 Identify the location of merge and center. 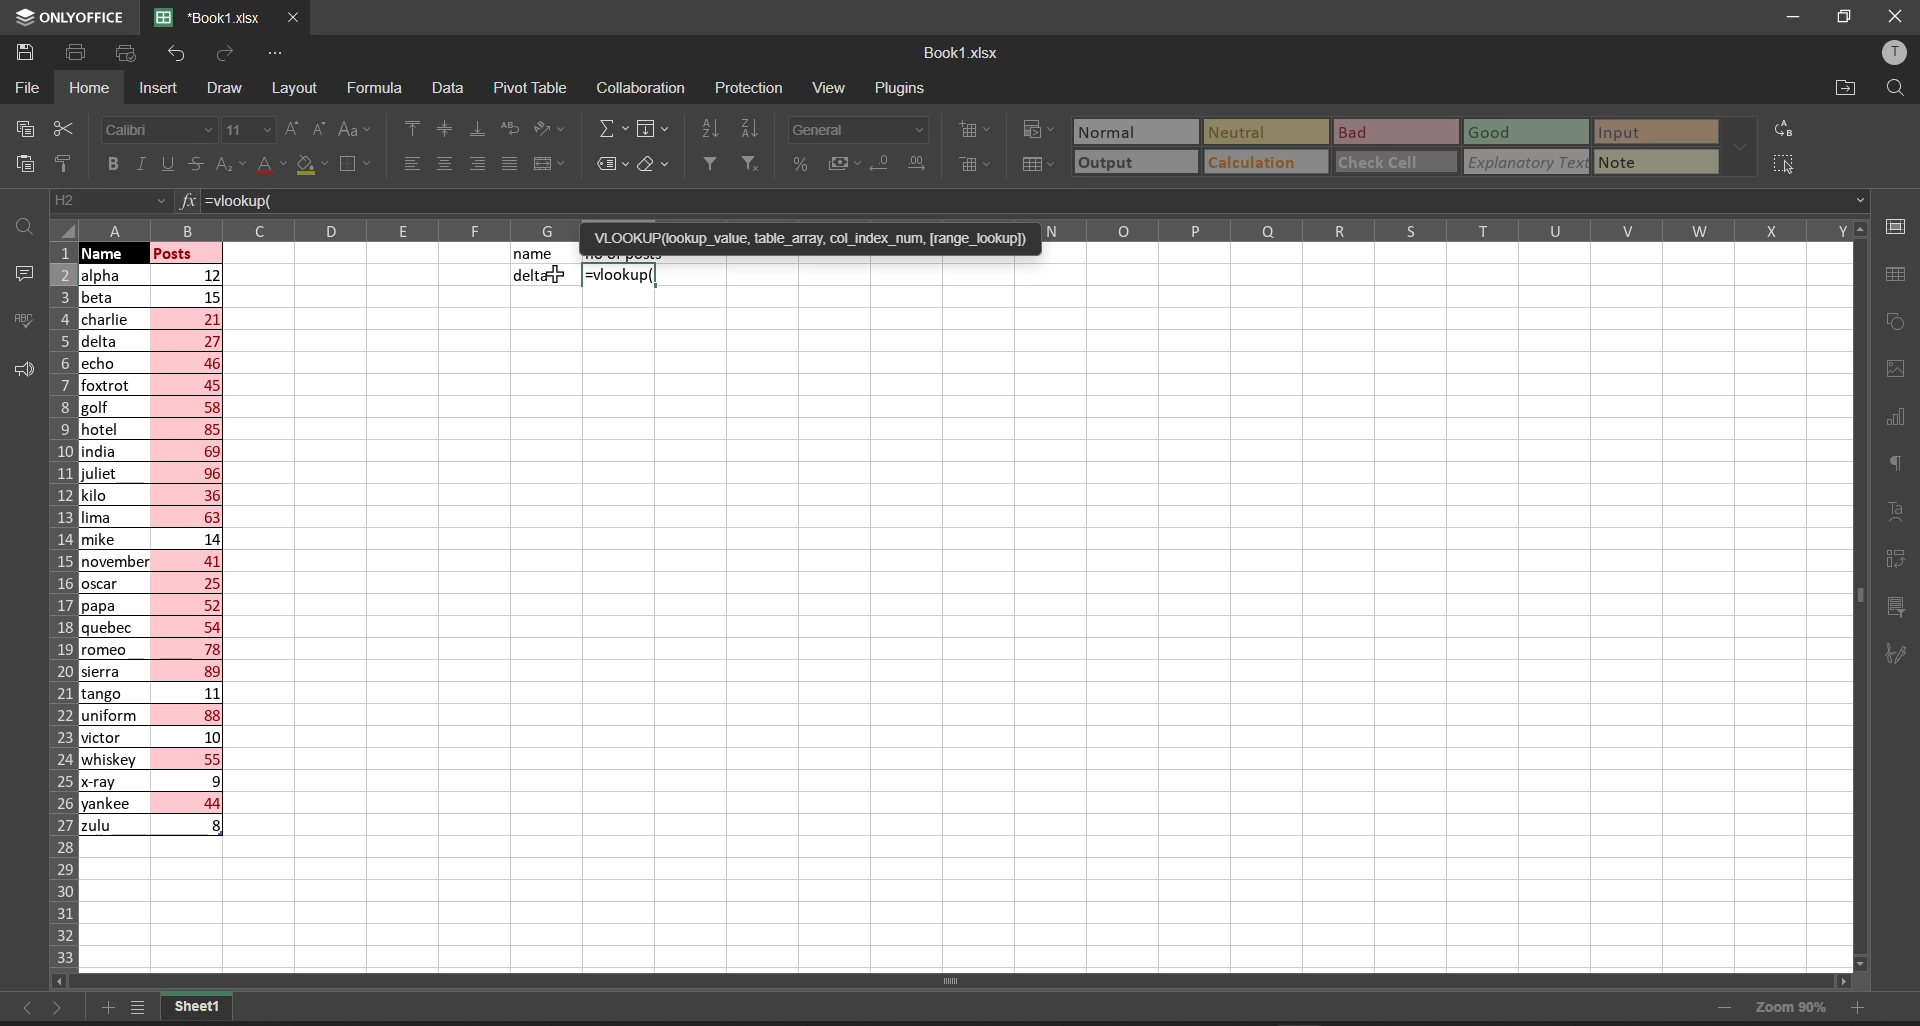
(550, 165).